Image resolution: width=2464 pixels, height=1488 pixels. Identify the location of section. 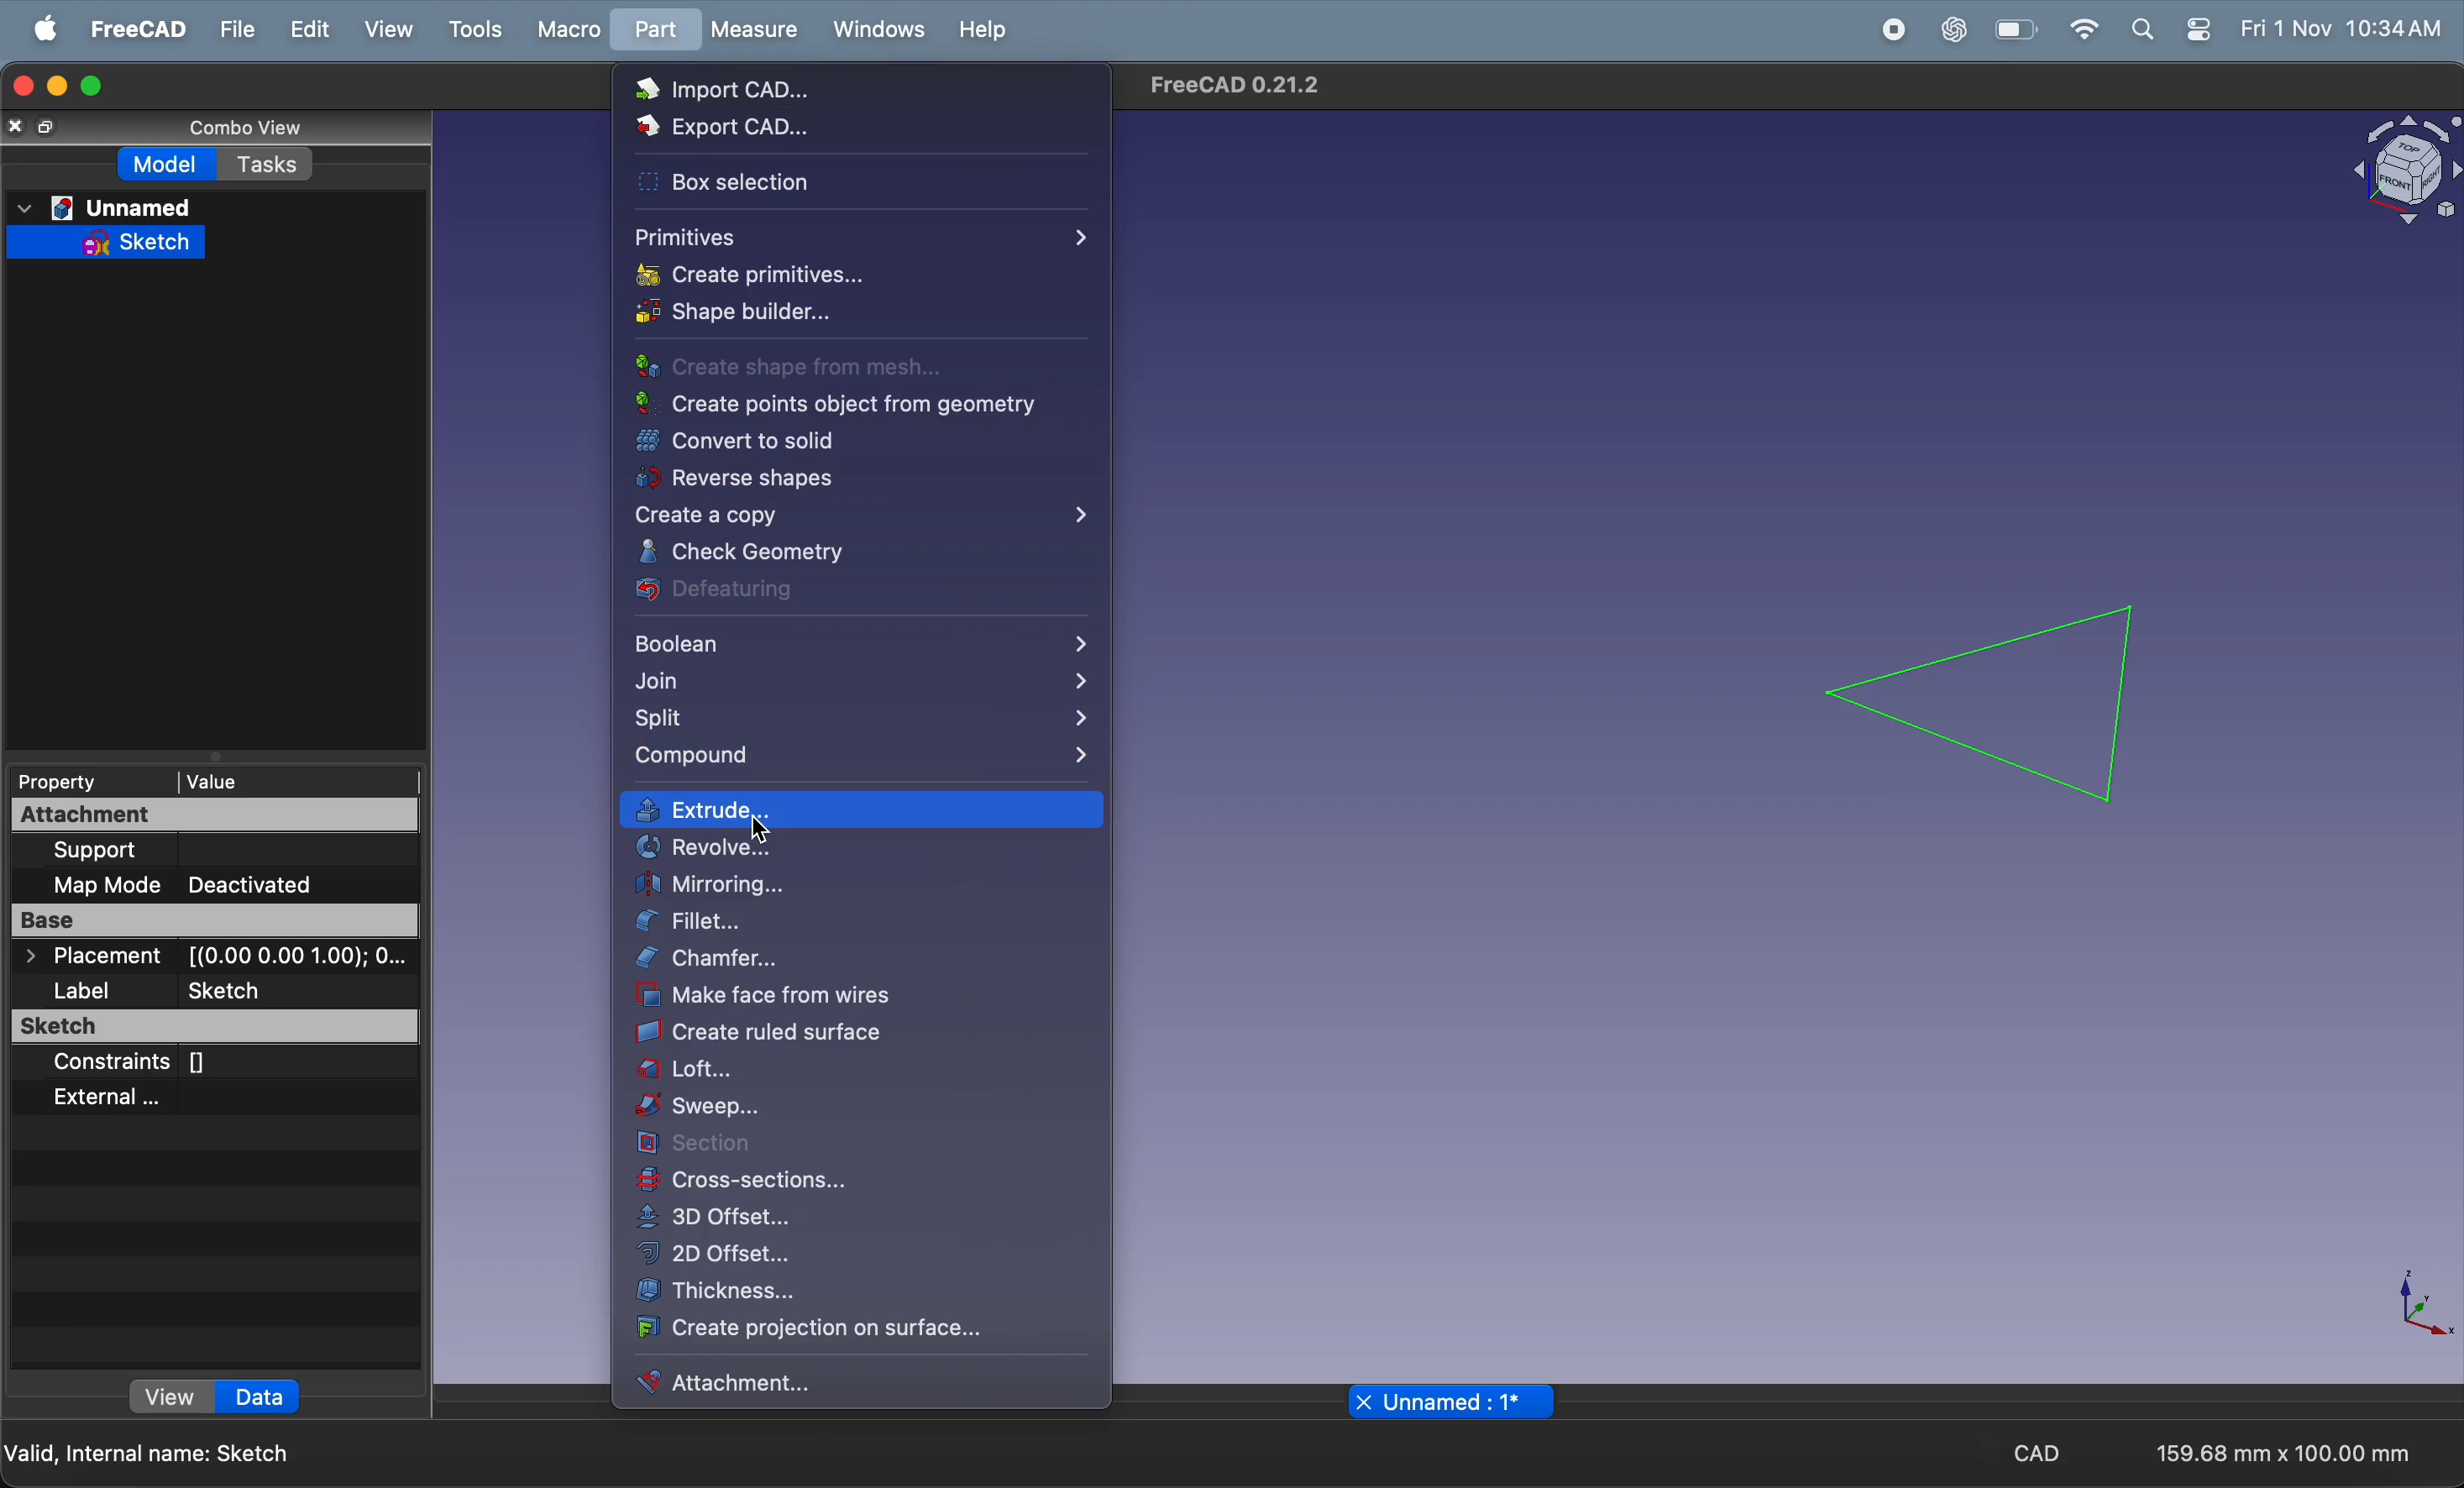
(858, 1147).